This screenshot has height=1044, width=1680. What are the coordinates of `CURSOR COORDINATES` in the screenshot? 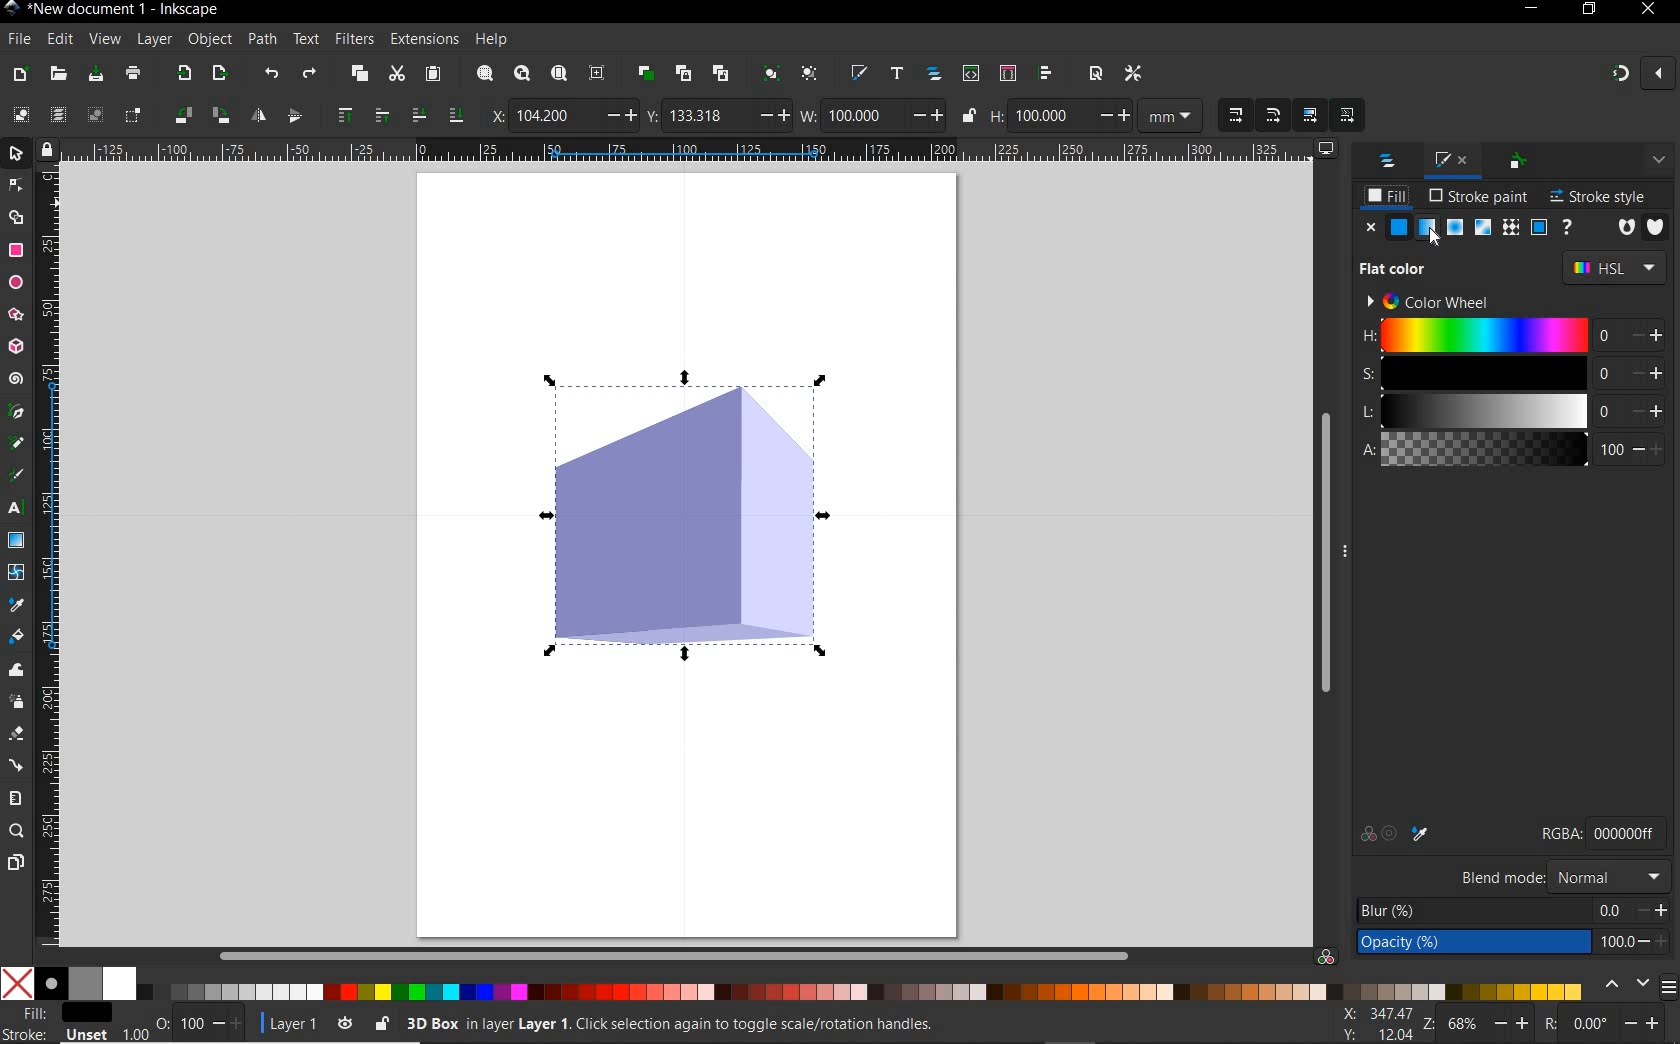 It's located at (1374, 1022).